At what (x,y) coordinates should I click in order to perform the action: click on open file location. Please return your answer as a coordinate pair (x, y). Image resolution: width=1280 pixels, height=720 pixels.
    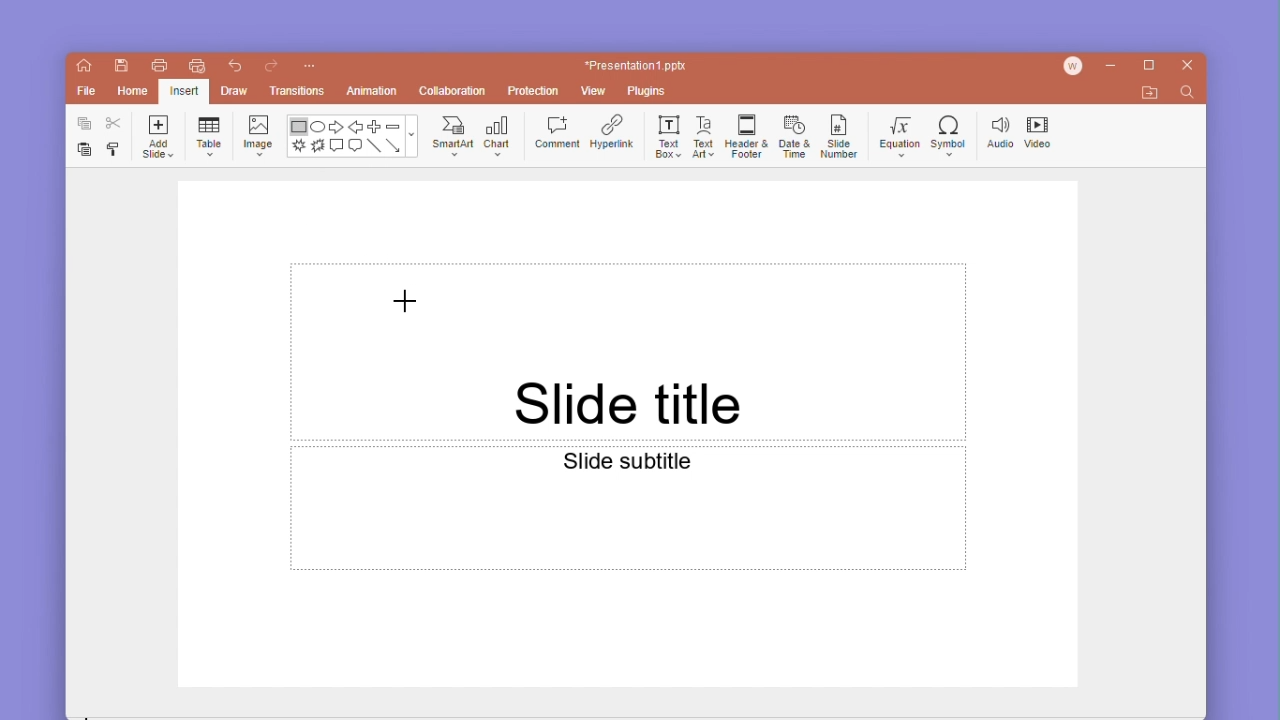
    Looking at the image, I should click on (1149, 93).